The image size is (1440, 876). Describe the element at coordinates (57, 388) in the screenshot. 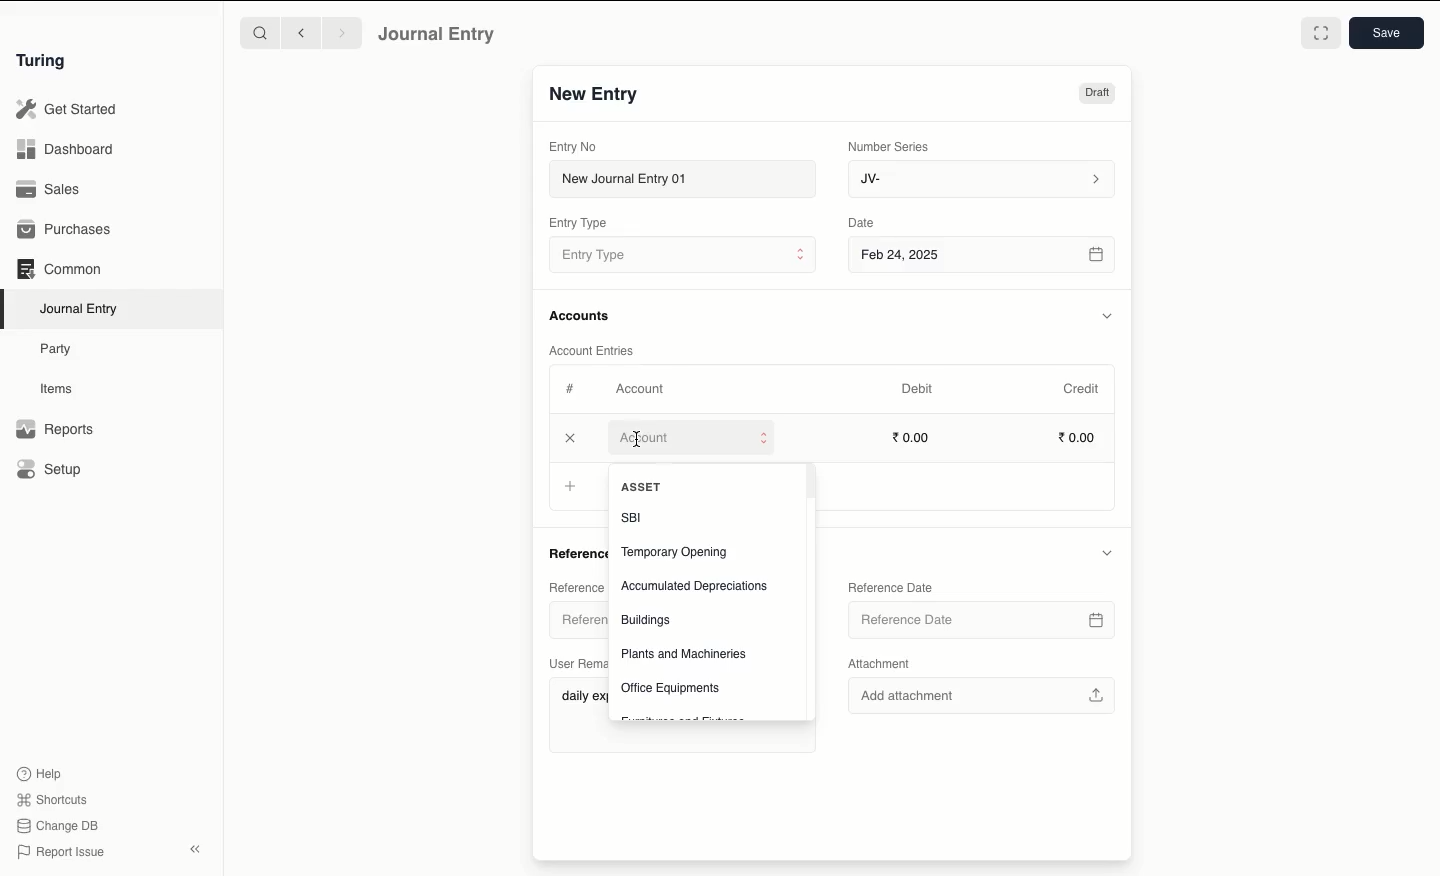

I see `Items` at that location.